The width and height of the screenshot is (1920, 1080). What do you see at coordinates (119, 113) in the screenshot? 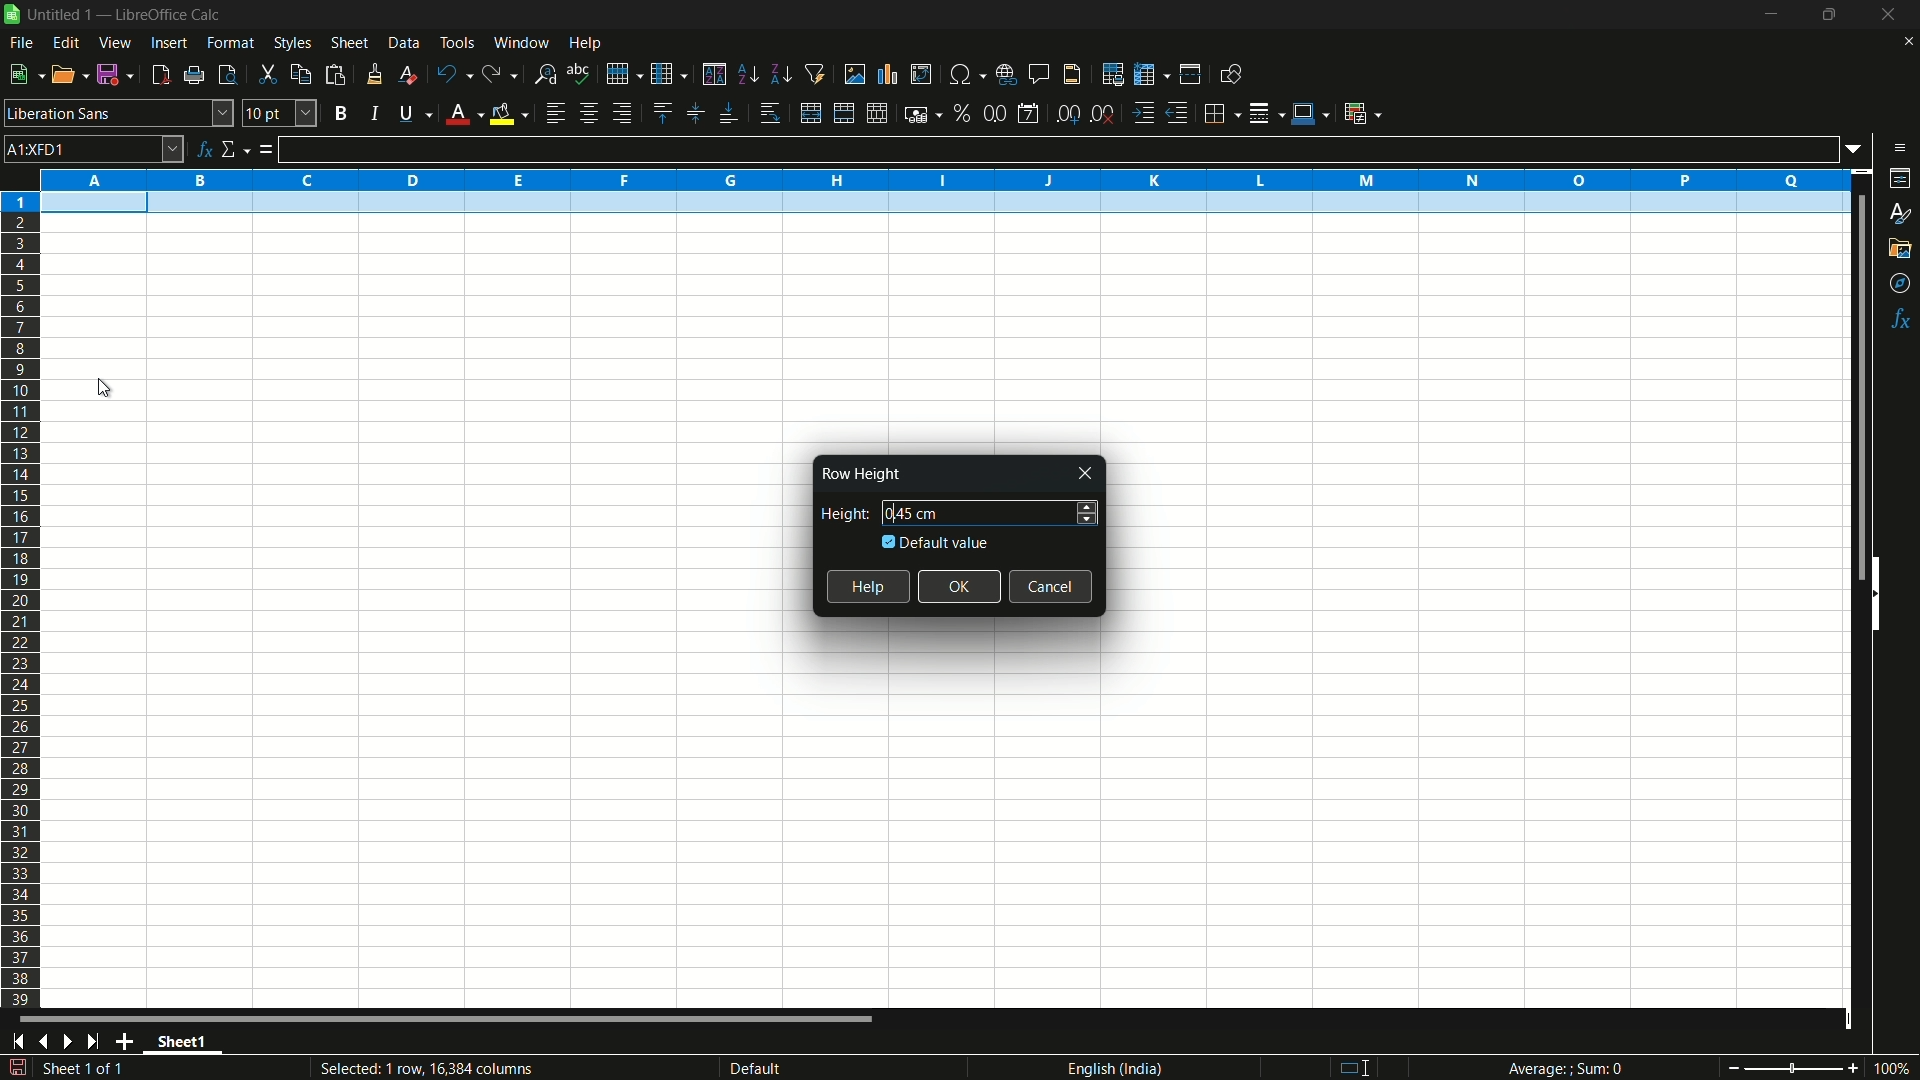
I see `font name` at bounding box center [119, 113].